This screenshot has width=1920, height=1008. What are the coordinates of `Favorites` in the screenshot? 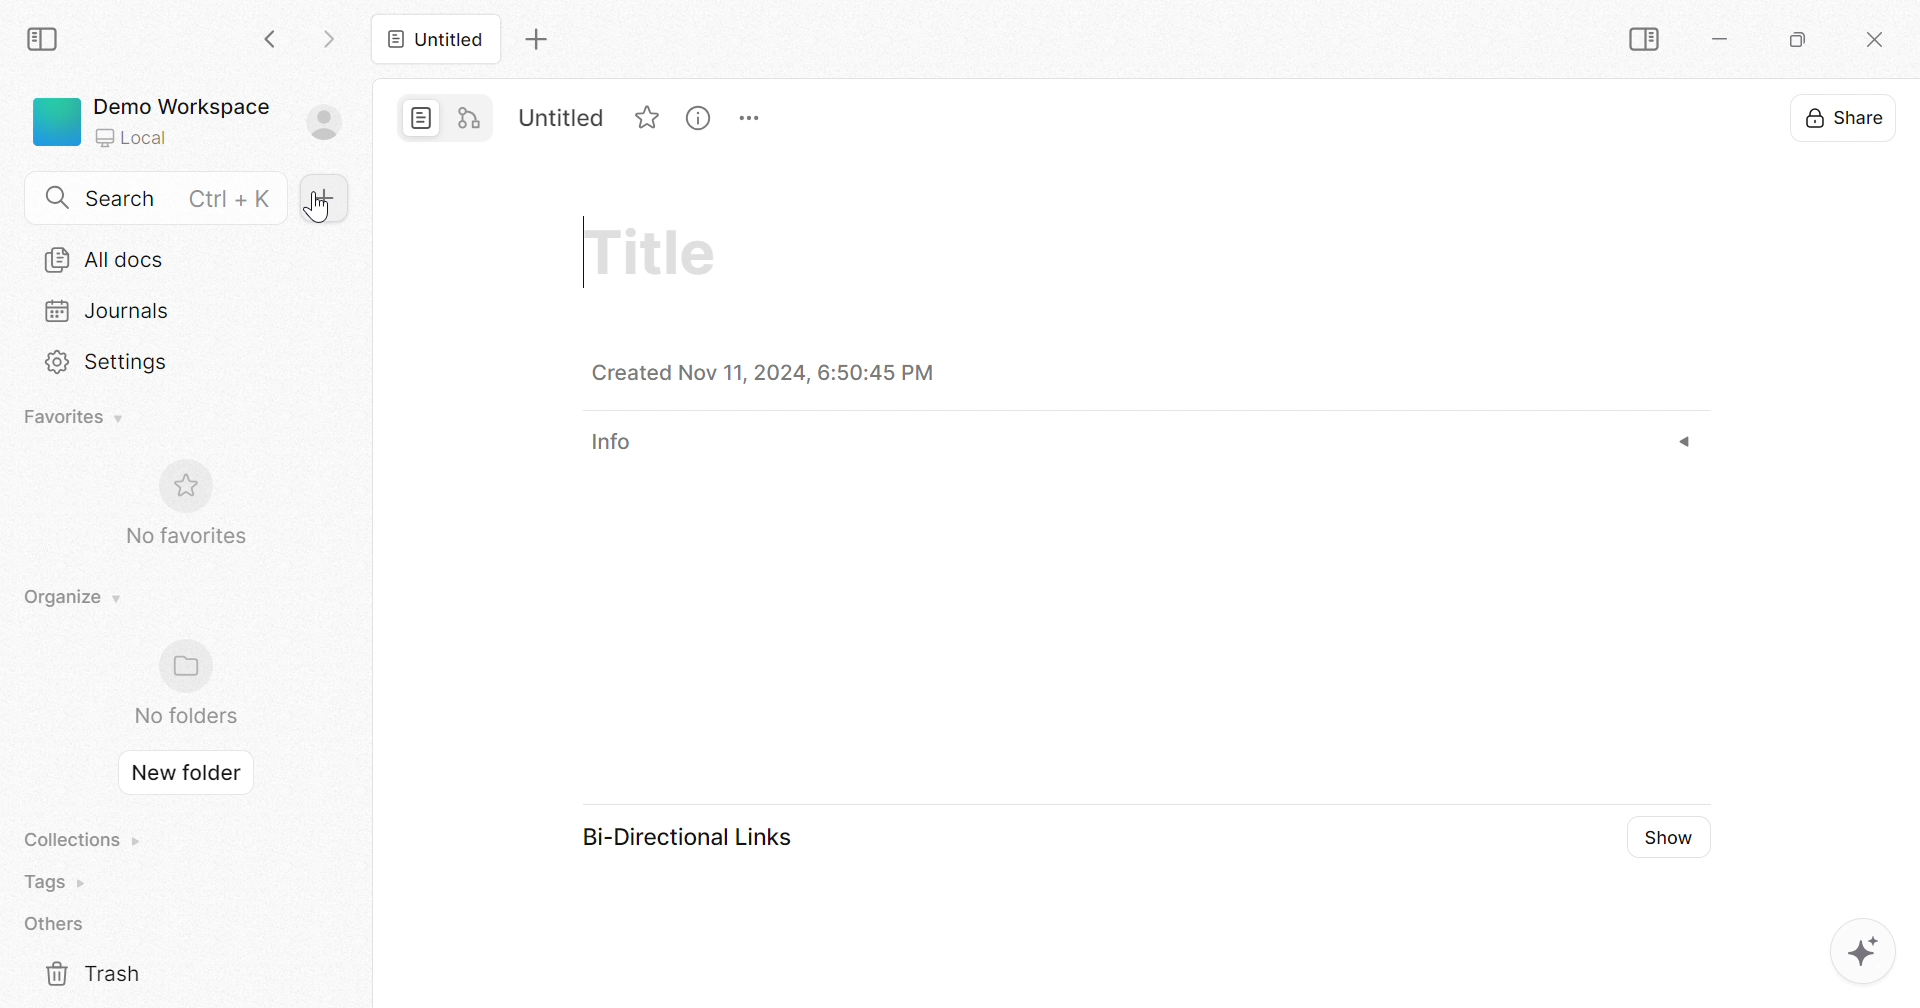 It's located at (652, 120).